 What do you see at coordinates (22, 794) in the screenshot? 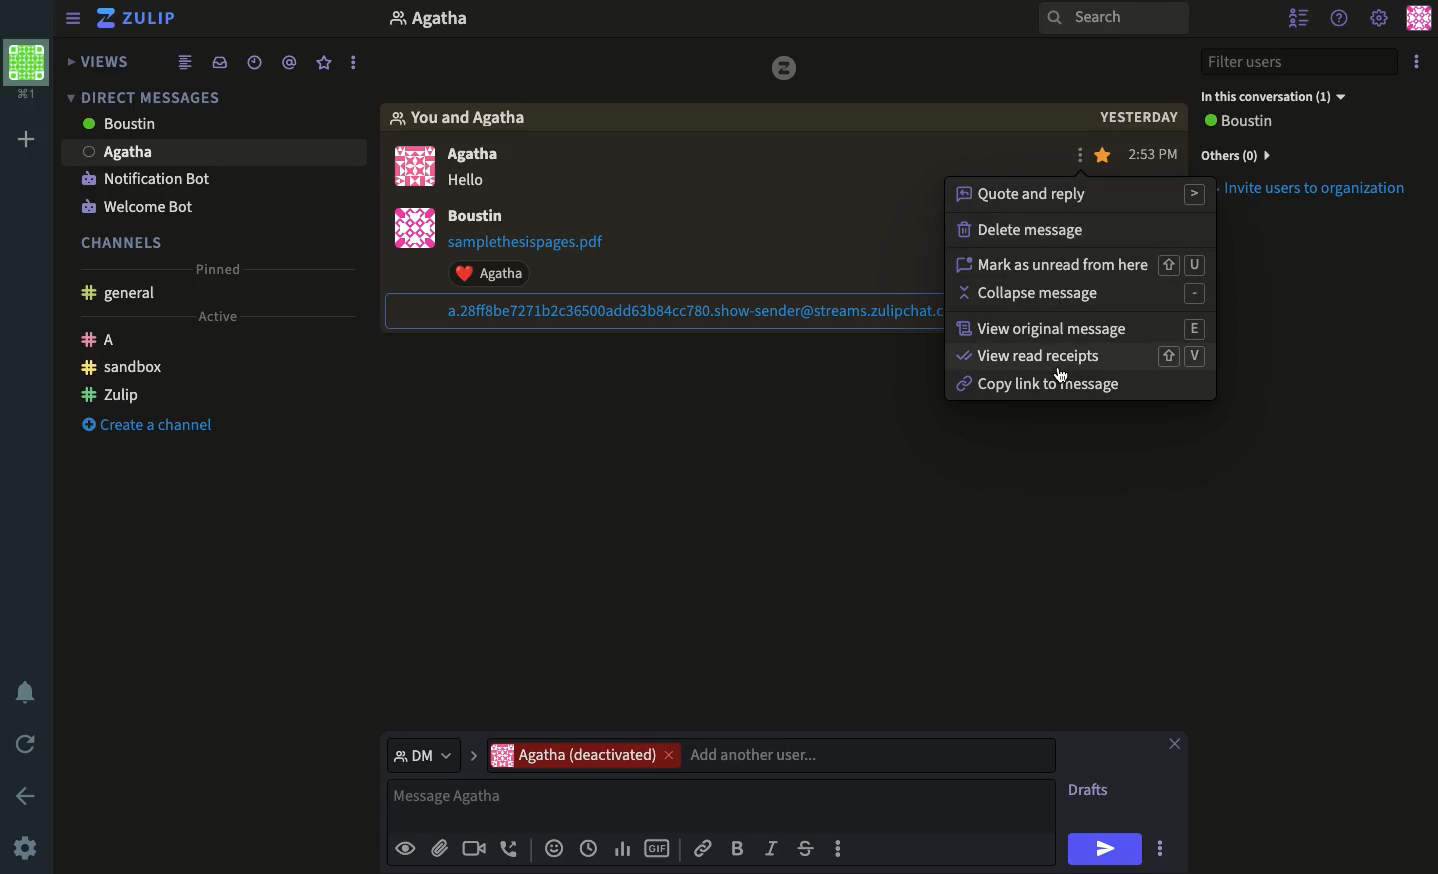
I see `Back` at bounding box center [22, 794].